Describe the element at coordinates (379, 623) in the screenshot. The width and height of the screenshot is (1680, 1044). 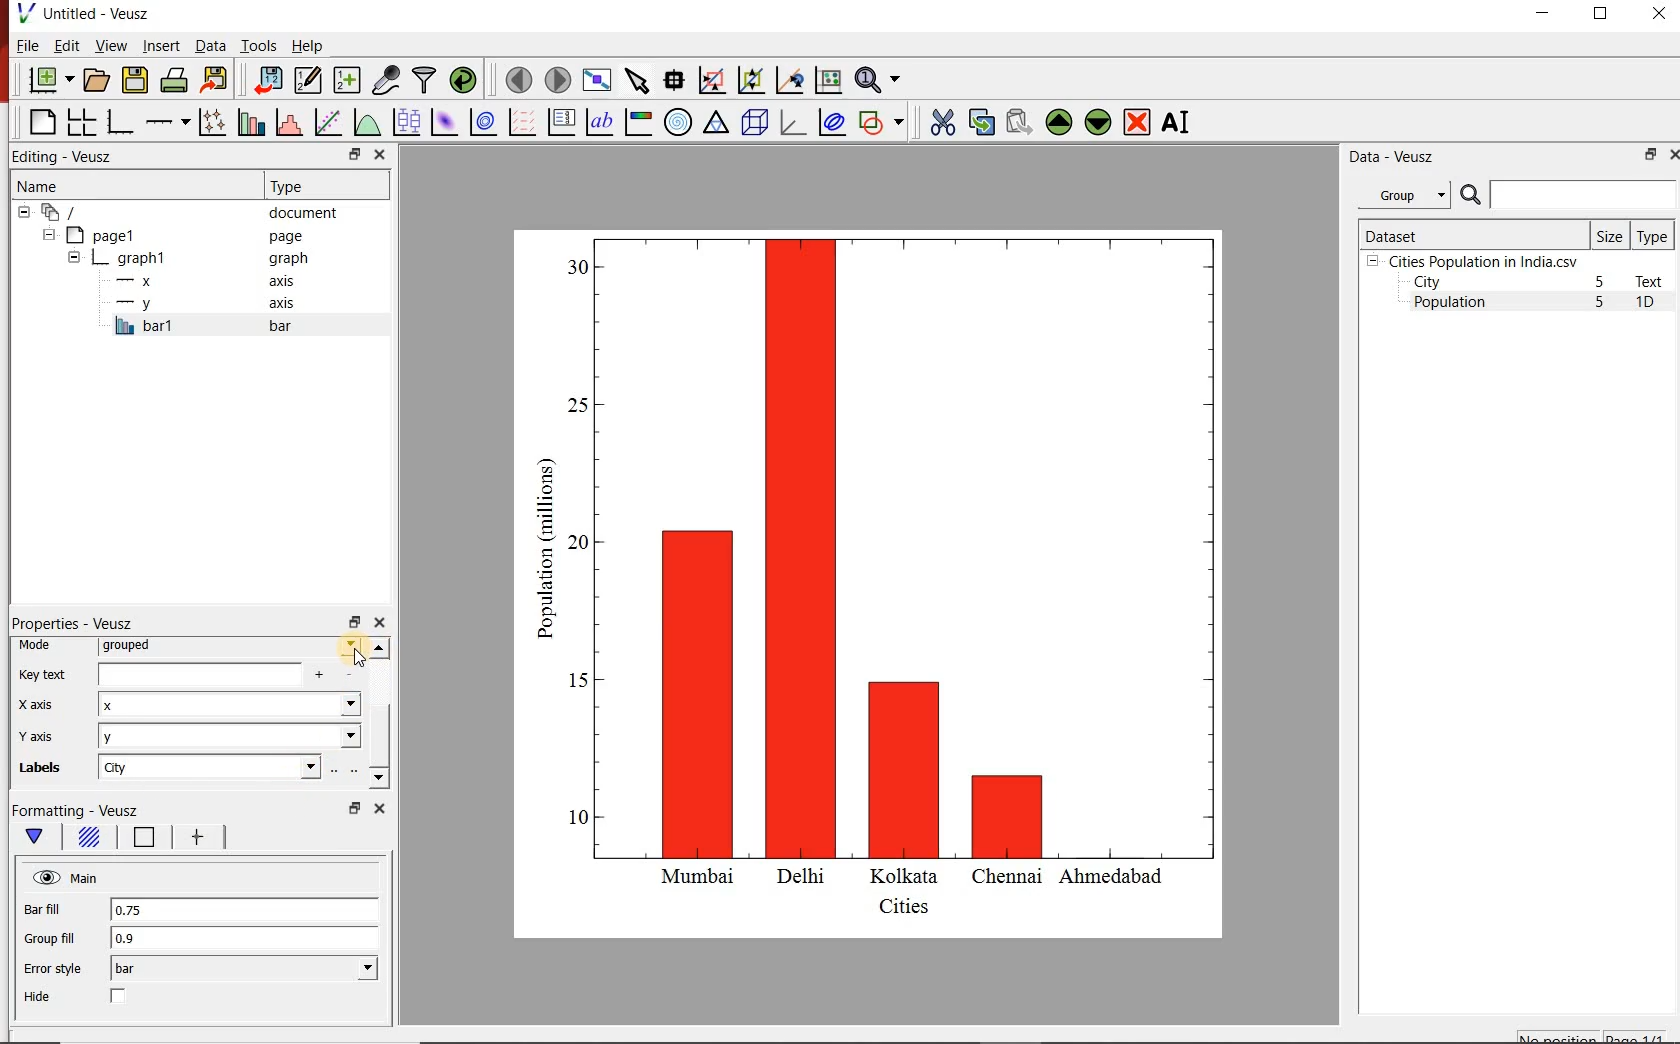
I see `close` at that location.